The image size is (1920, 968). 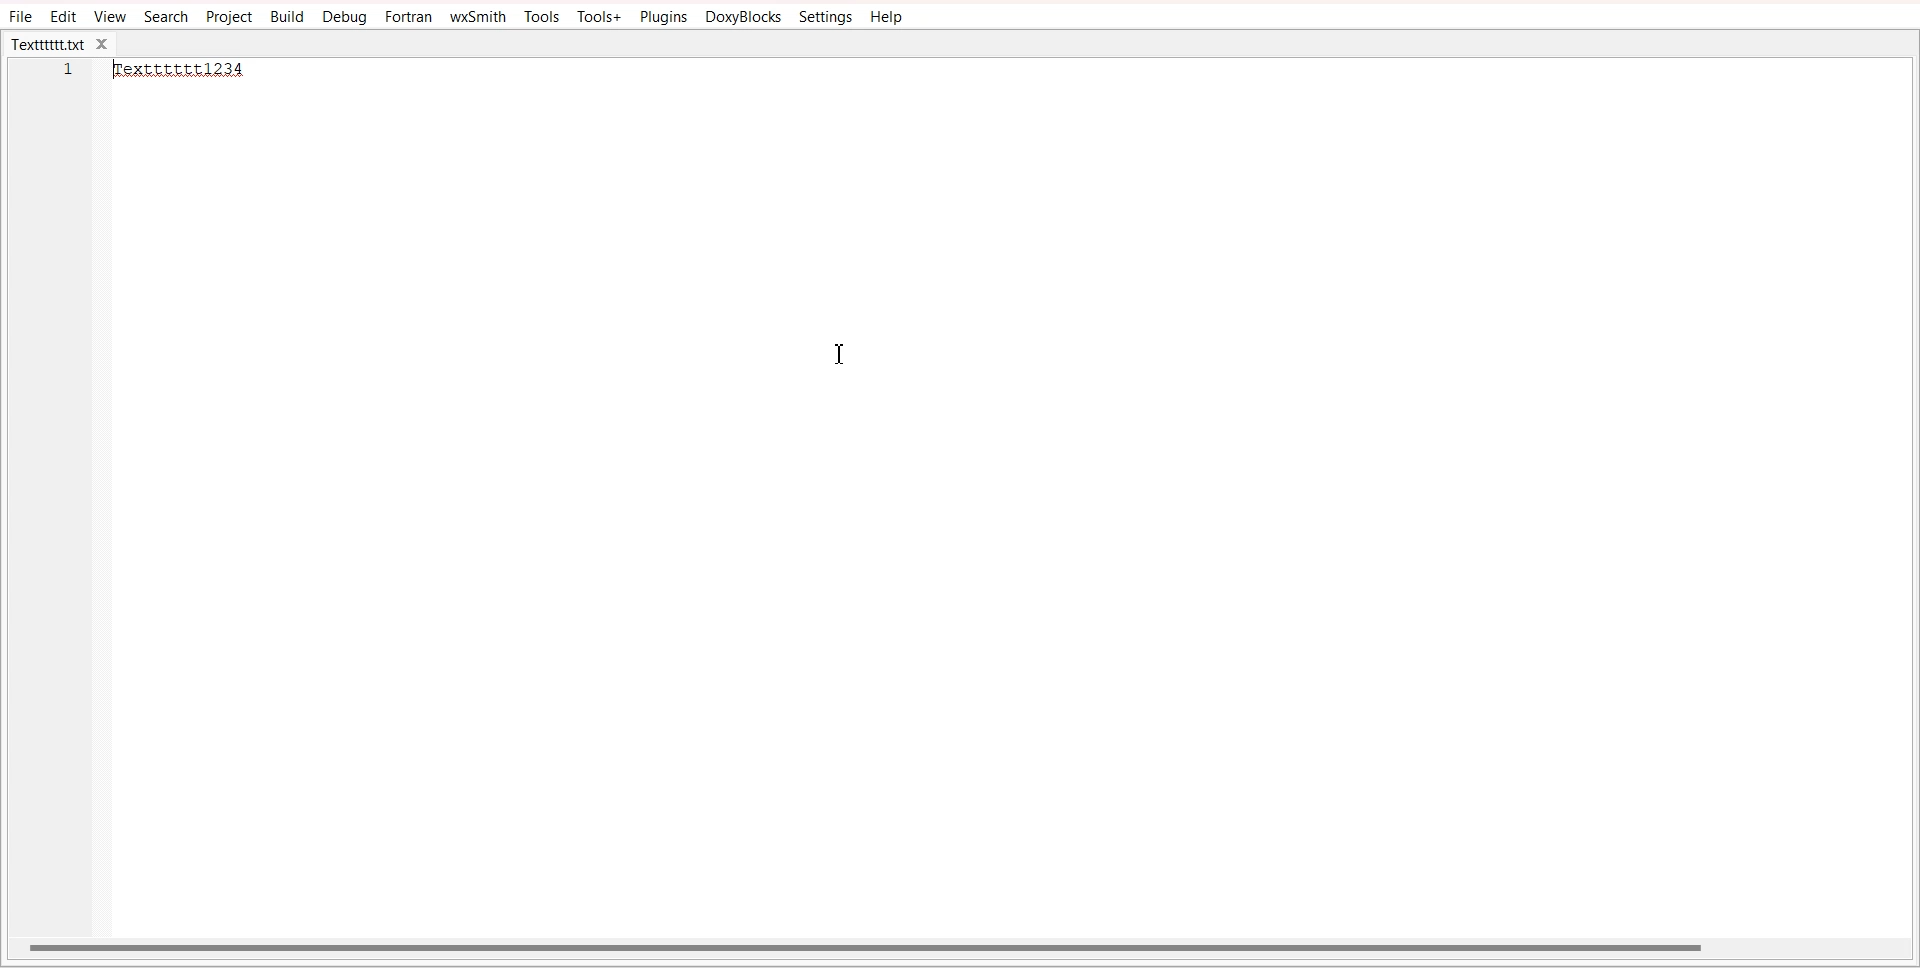 What do you see at coordinates (344, 17) in the screenshot?
I see `Debug` at bounding box center [344, 17].